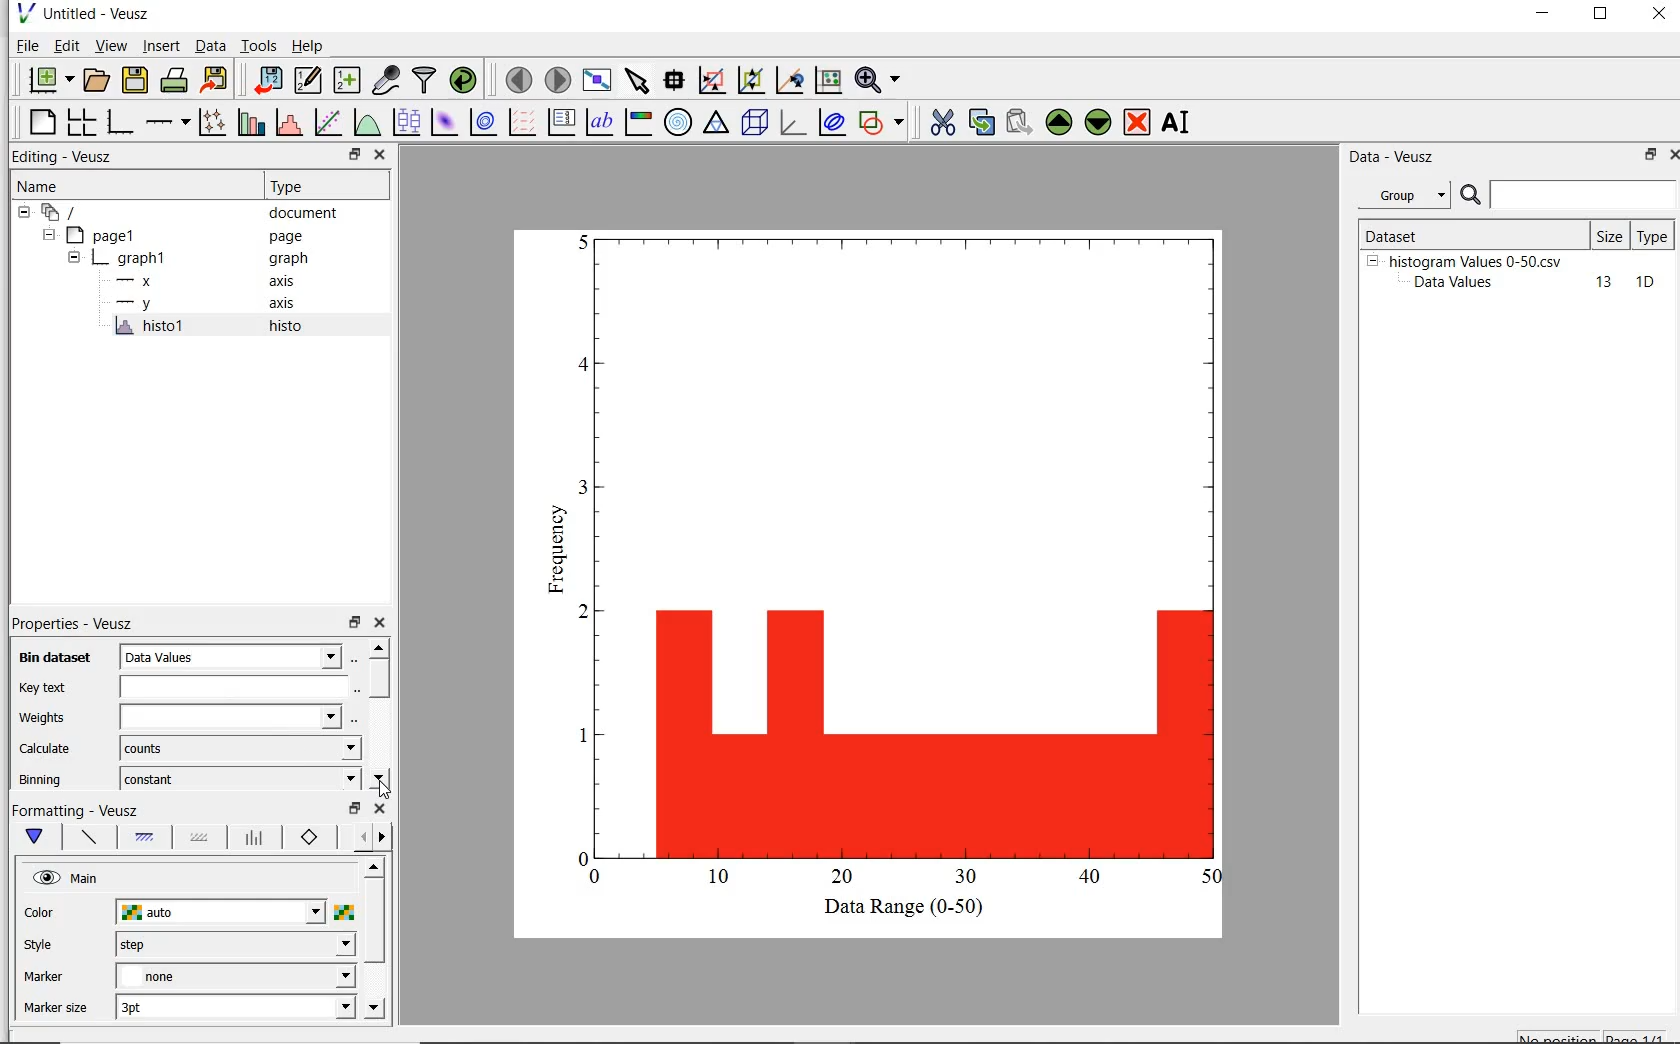 The height and width of the screenshot is (1044, 1680). What do you see at coordinates (467, 80) in the screenshot?
I see `reload linked datasets` at bounding box center [467, 80].